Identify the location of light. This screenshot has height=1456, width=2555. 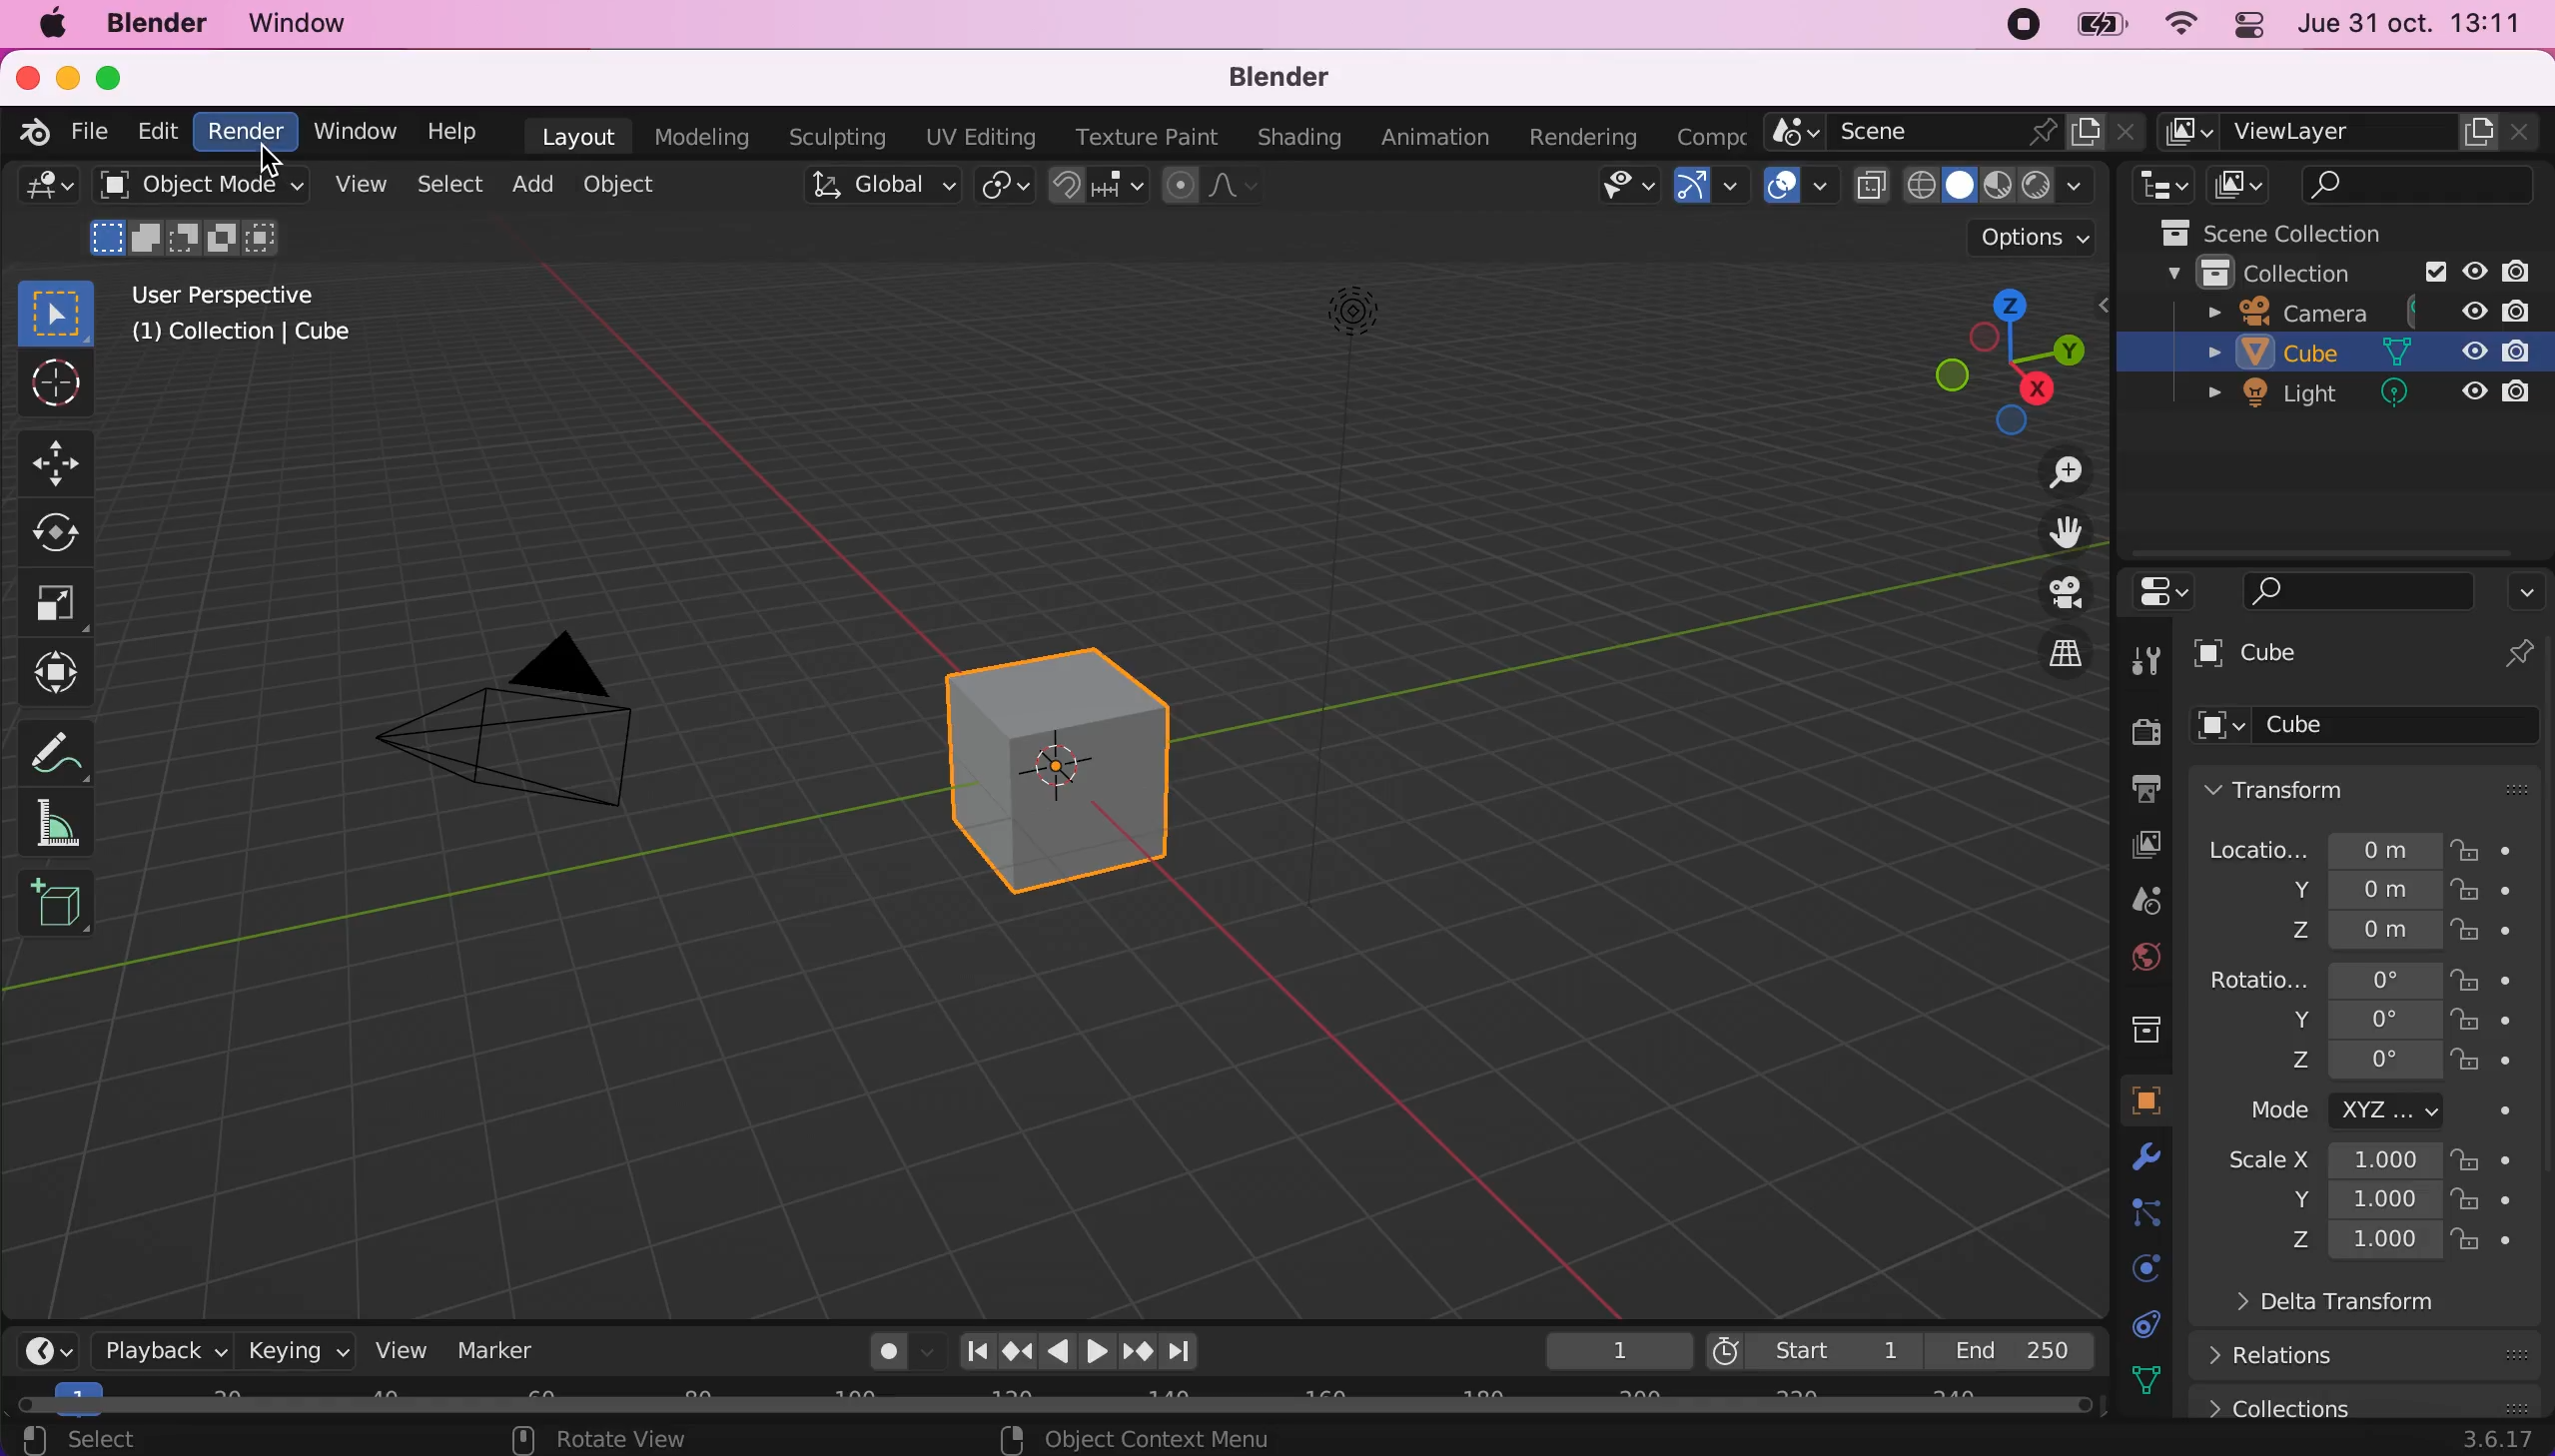
(1349, 341).